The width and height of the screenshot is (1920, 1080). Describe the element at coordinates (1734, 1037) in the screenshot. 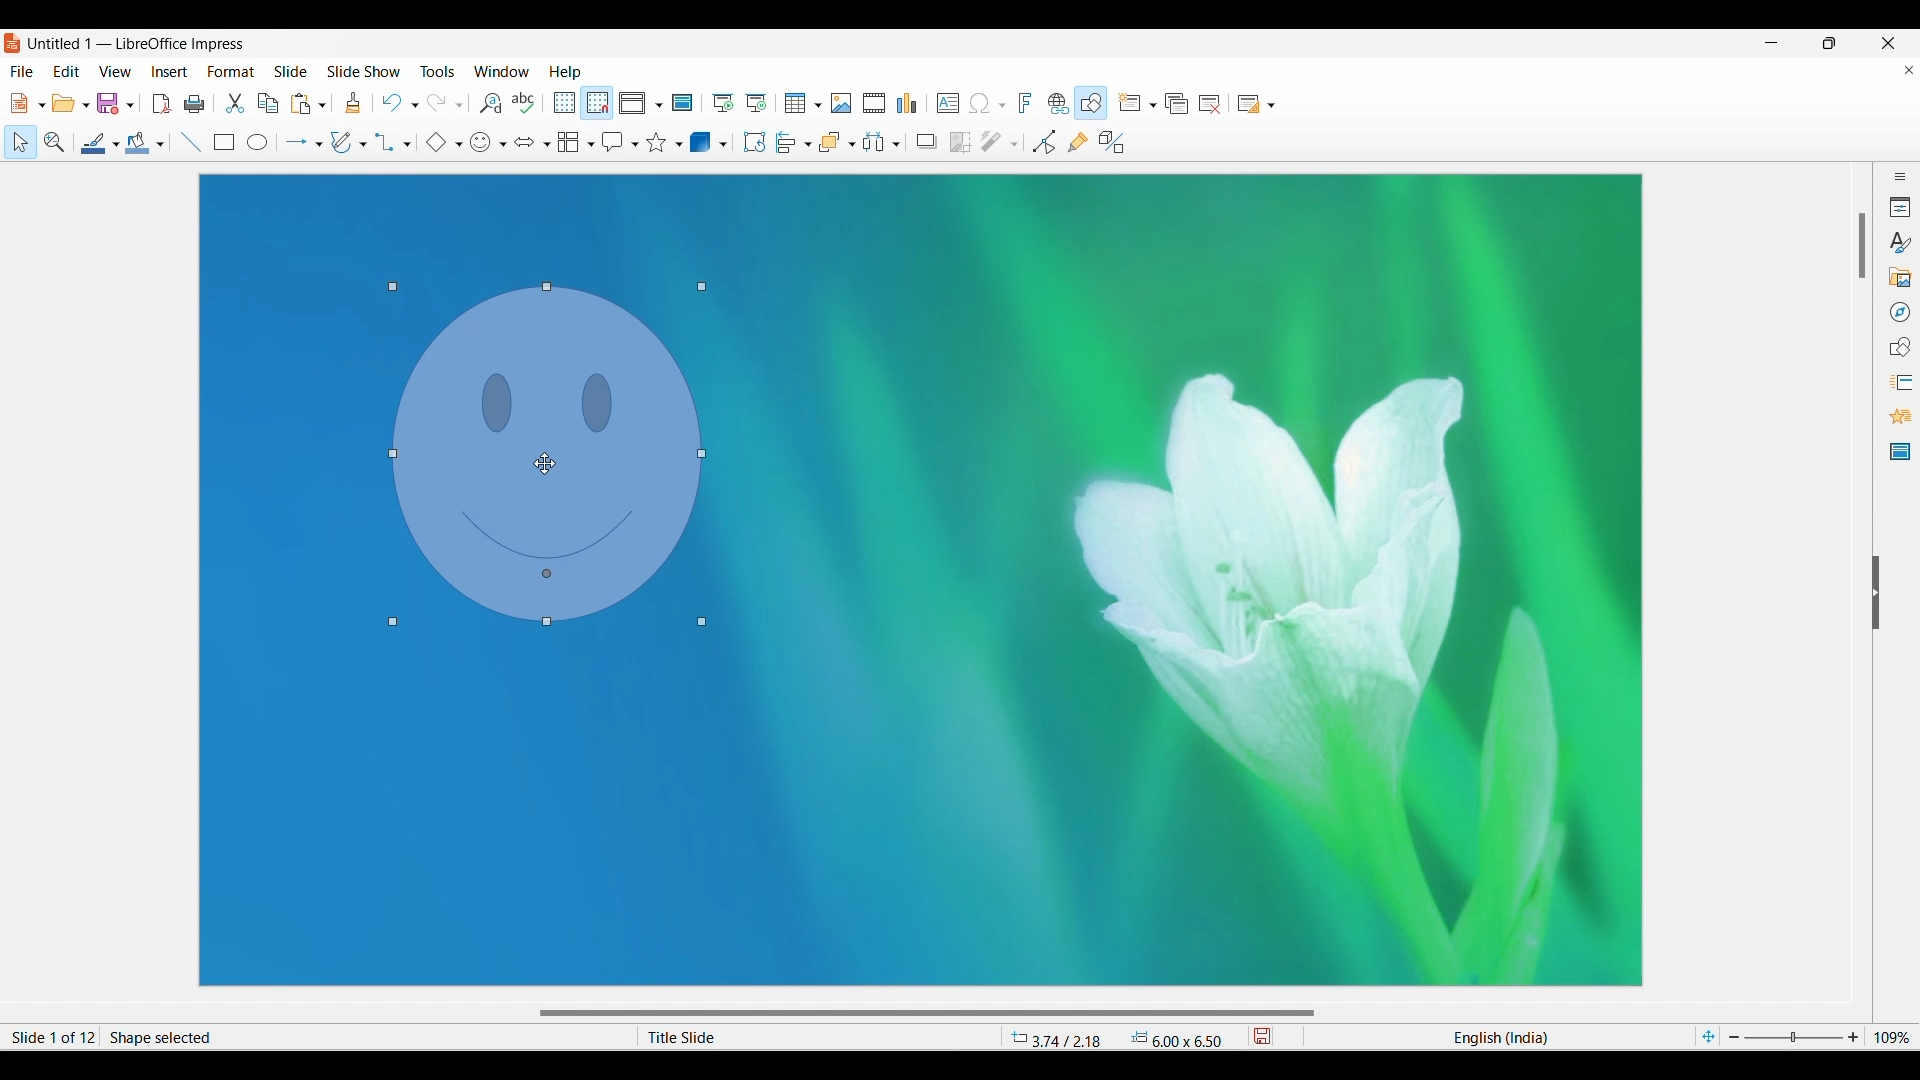

I see `Zoom out` at that location.